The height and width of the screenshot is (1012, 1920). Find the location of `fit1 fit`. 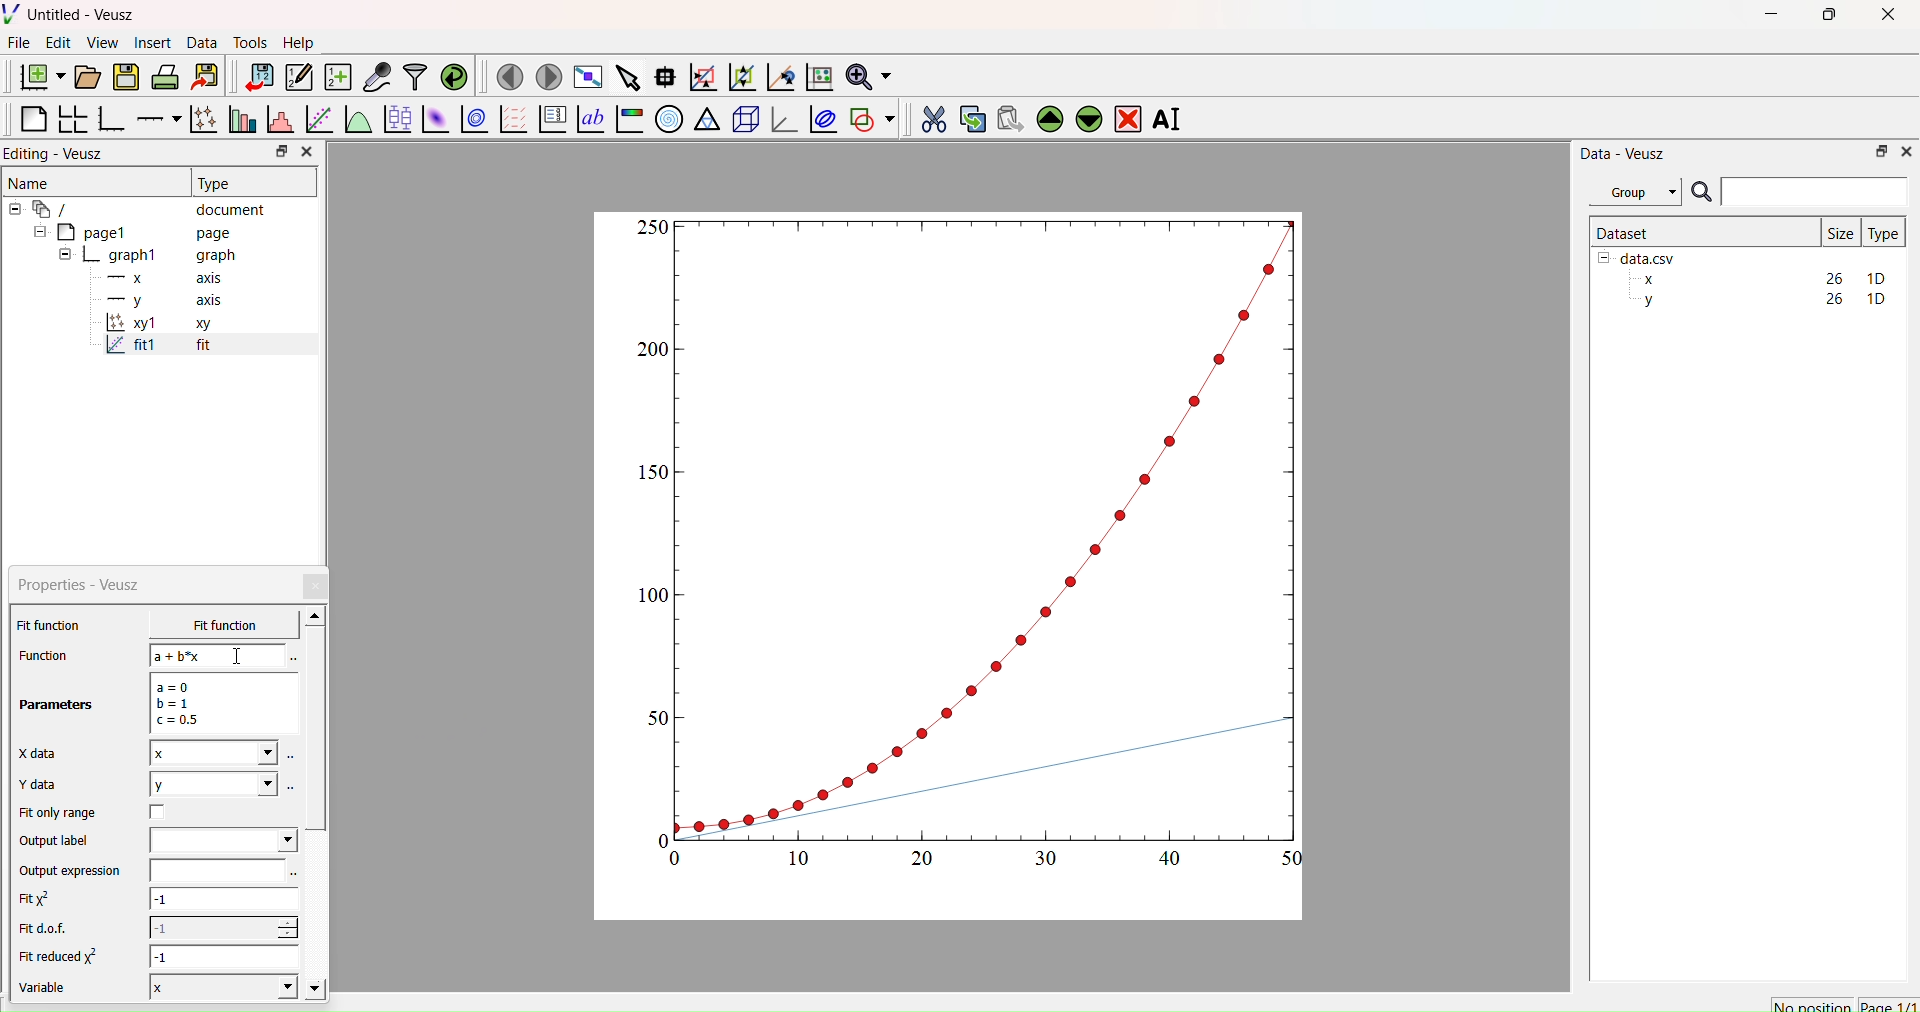

fit1 fit is located at coordinates (156, 349).